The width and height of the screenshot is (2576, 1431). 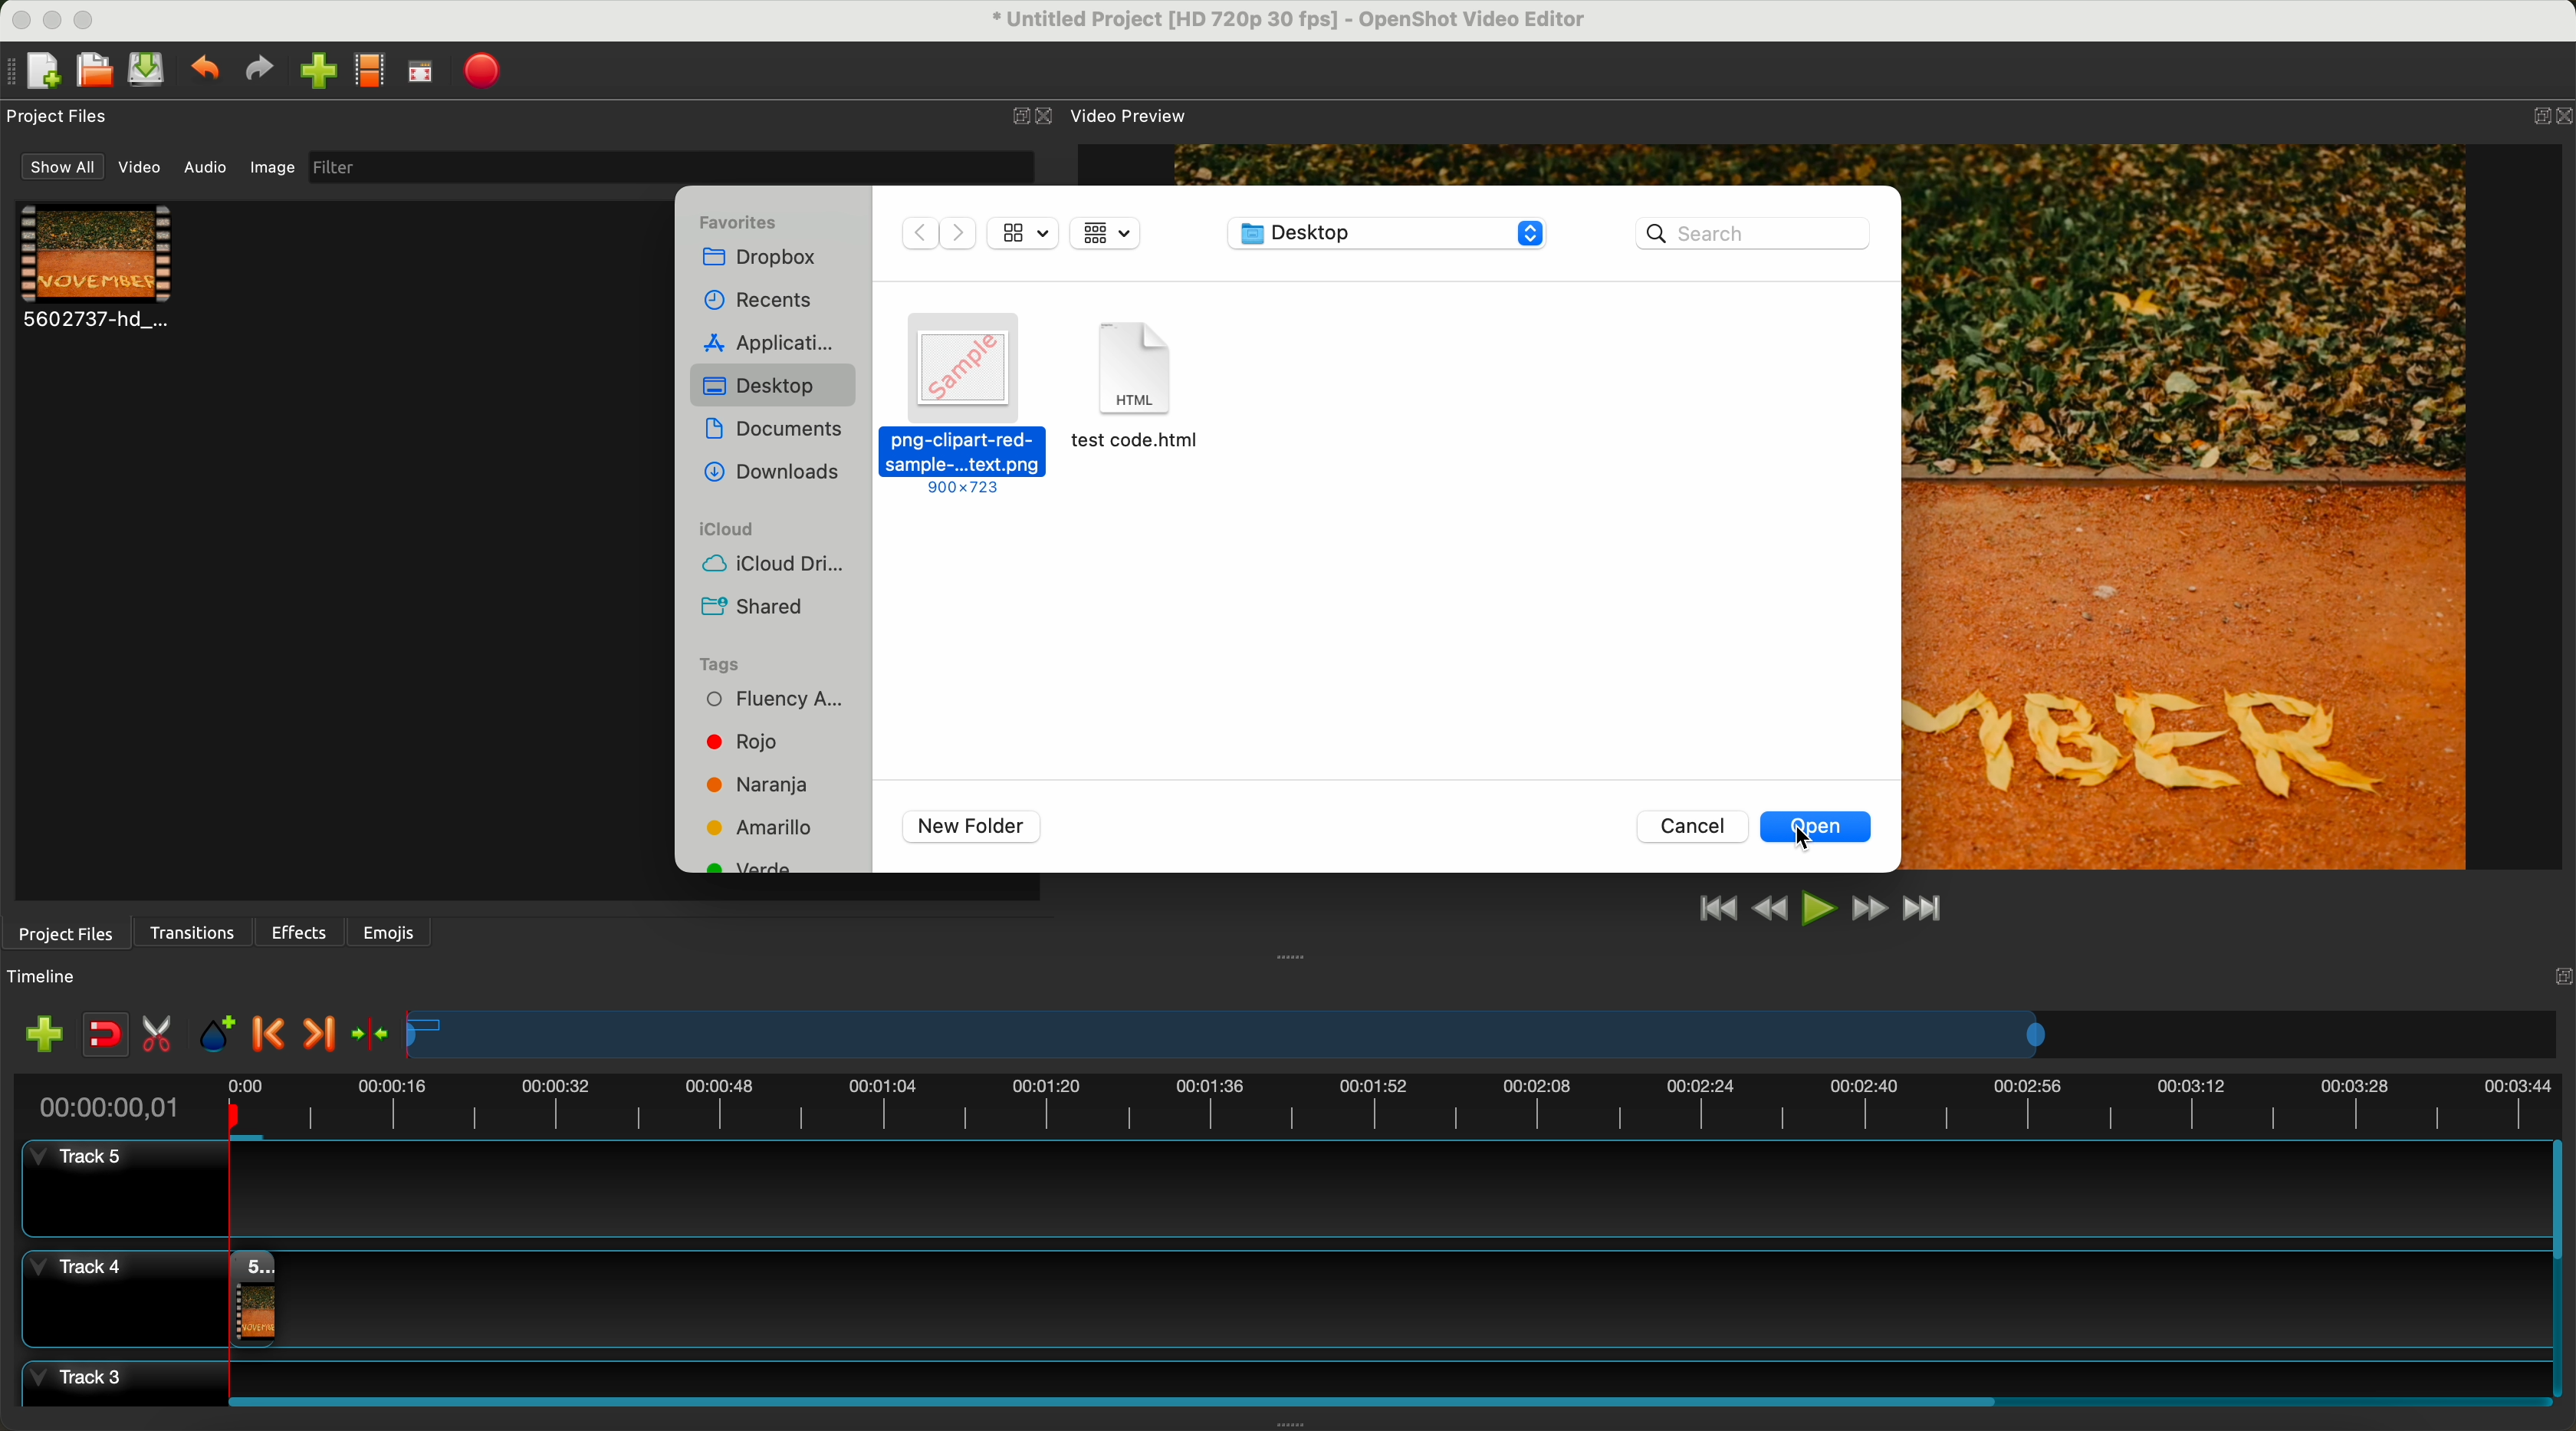 What do you see at coordinates (1388, 235) in the screenshot?
I see `location` at bounding box center [1388, 235].